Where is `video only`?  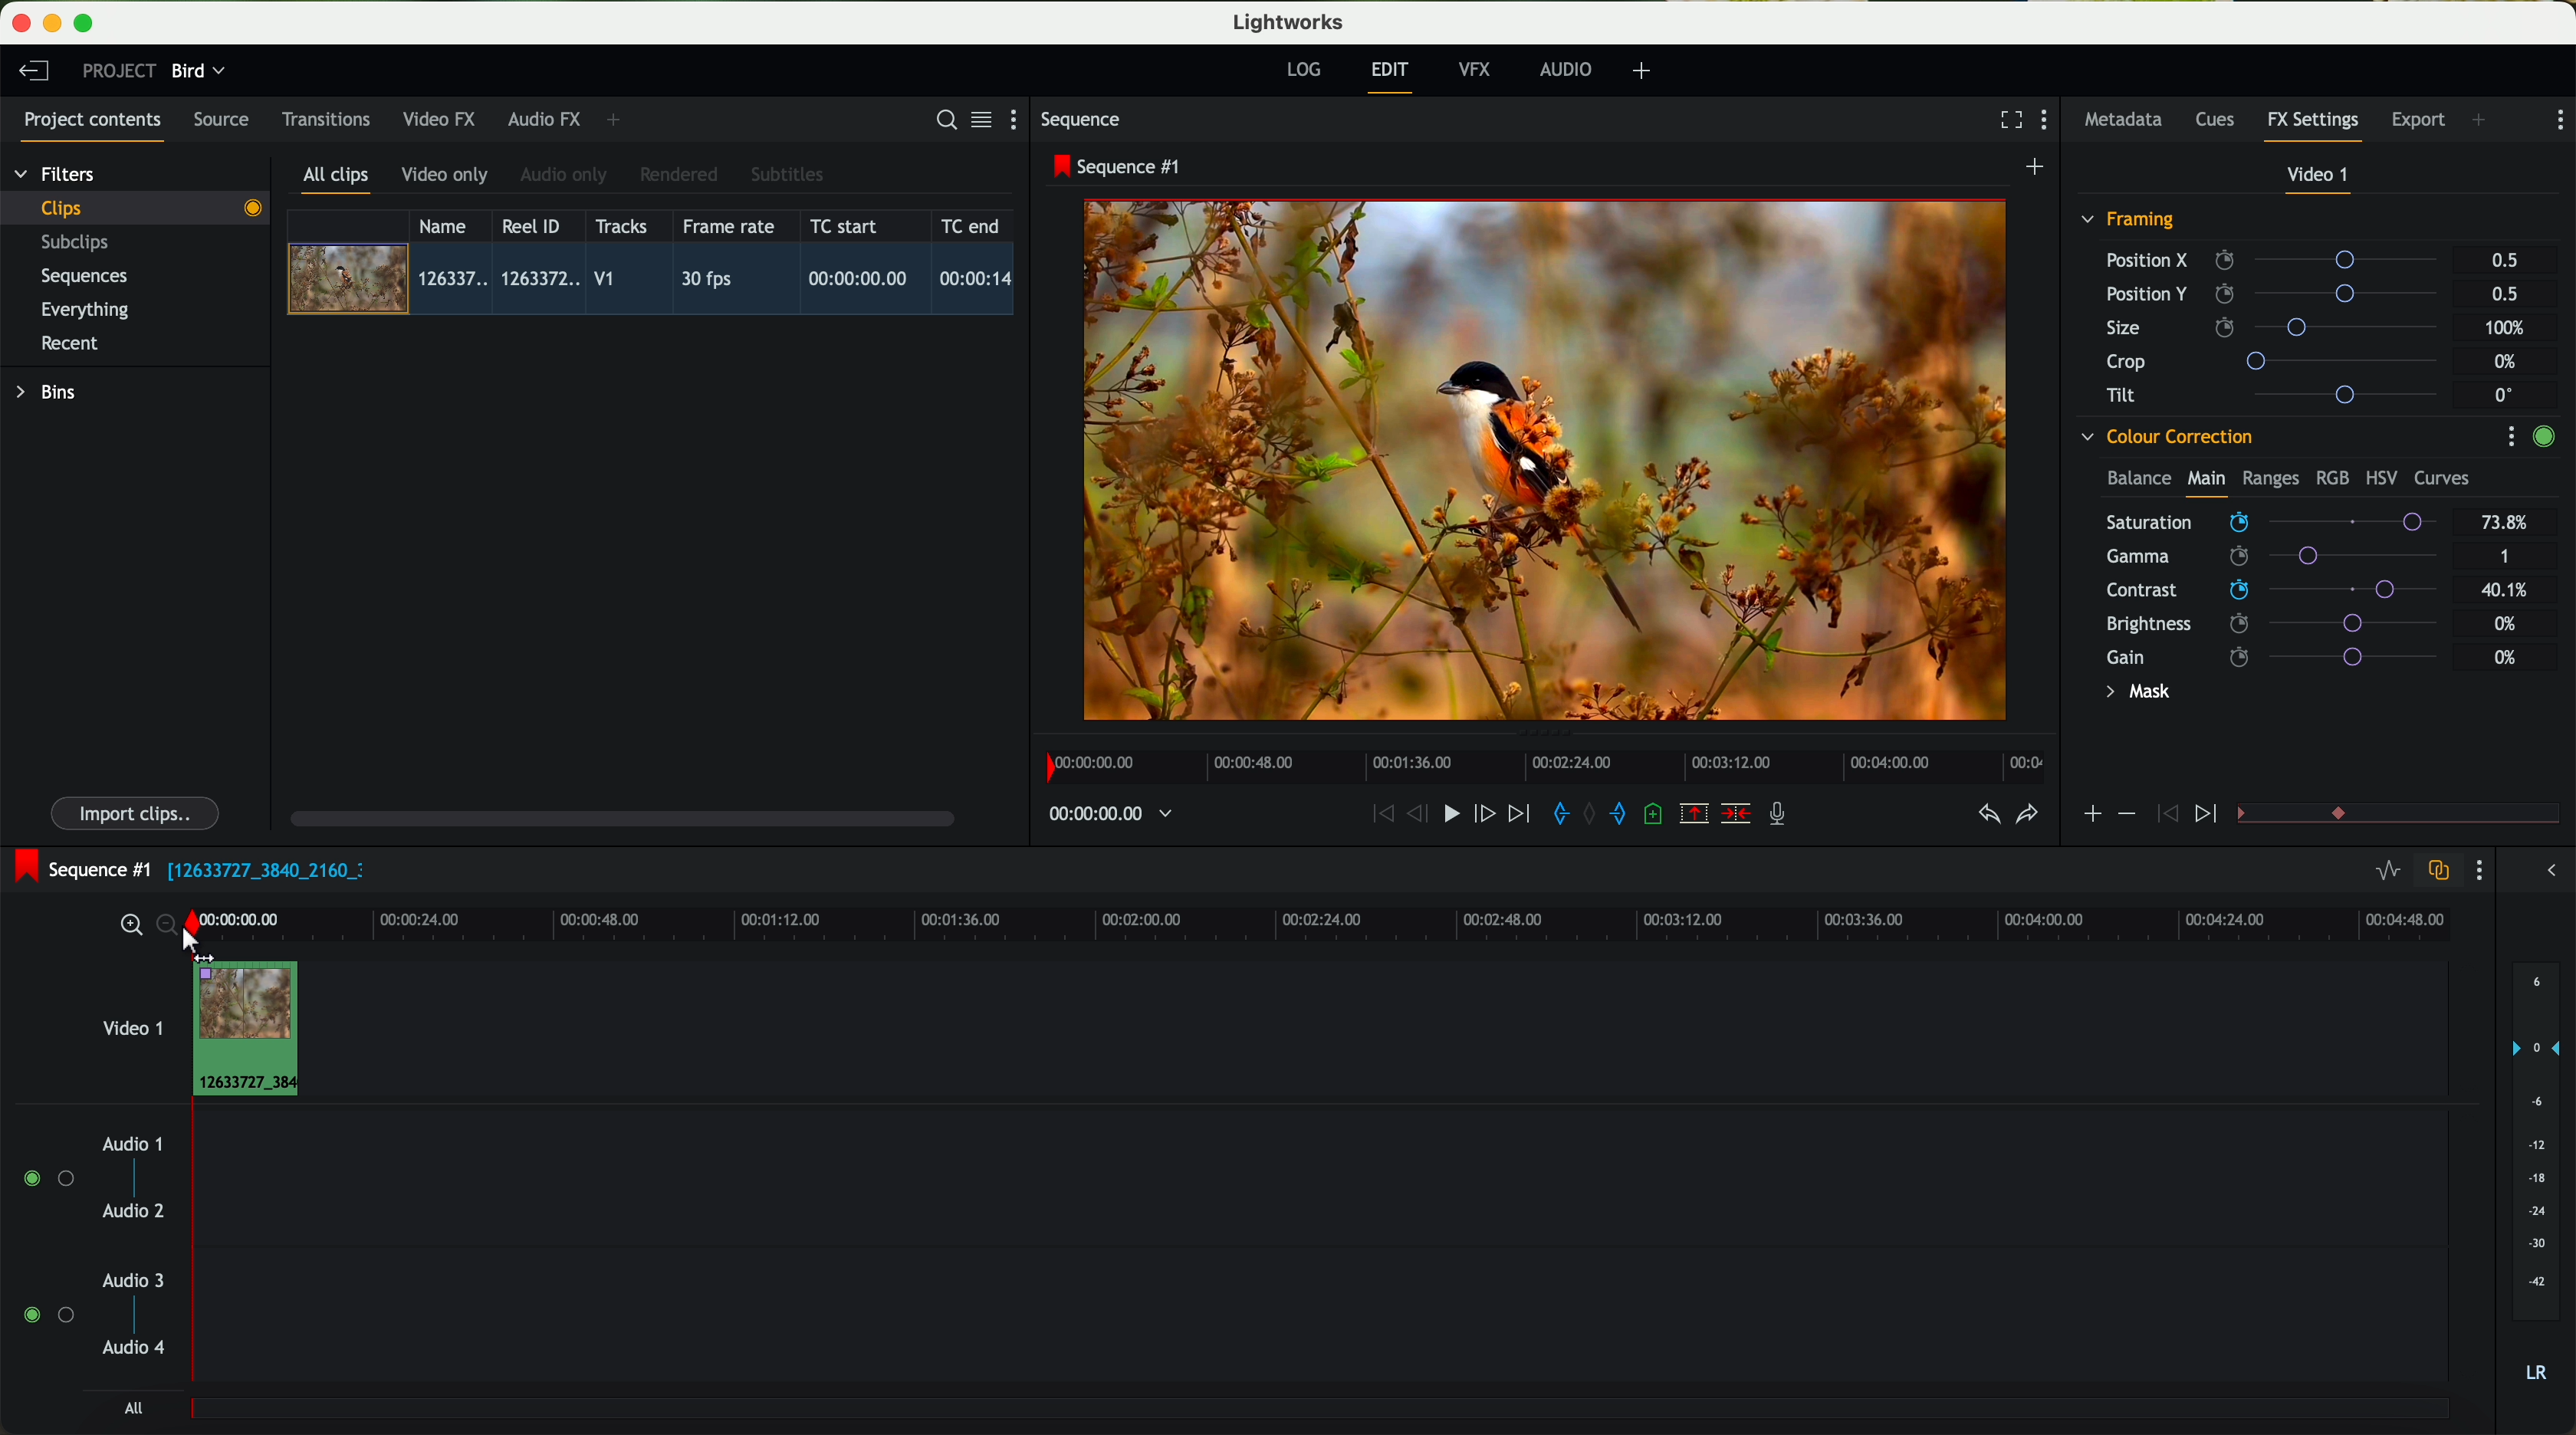
video only is located at coordinates (444, 176).